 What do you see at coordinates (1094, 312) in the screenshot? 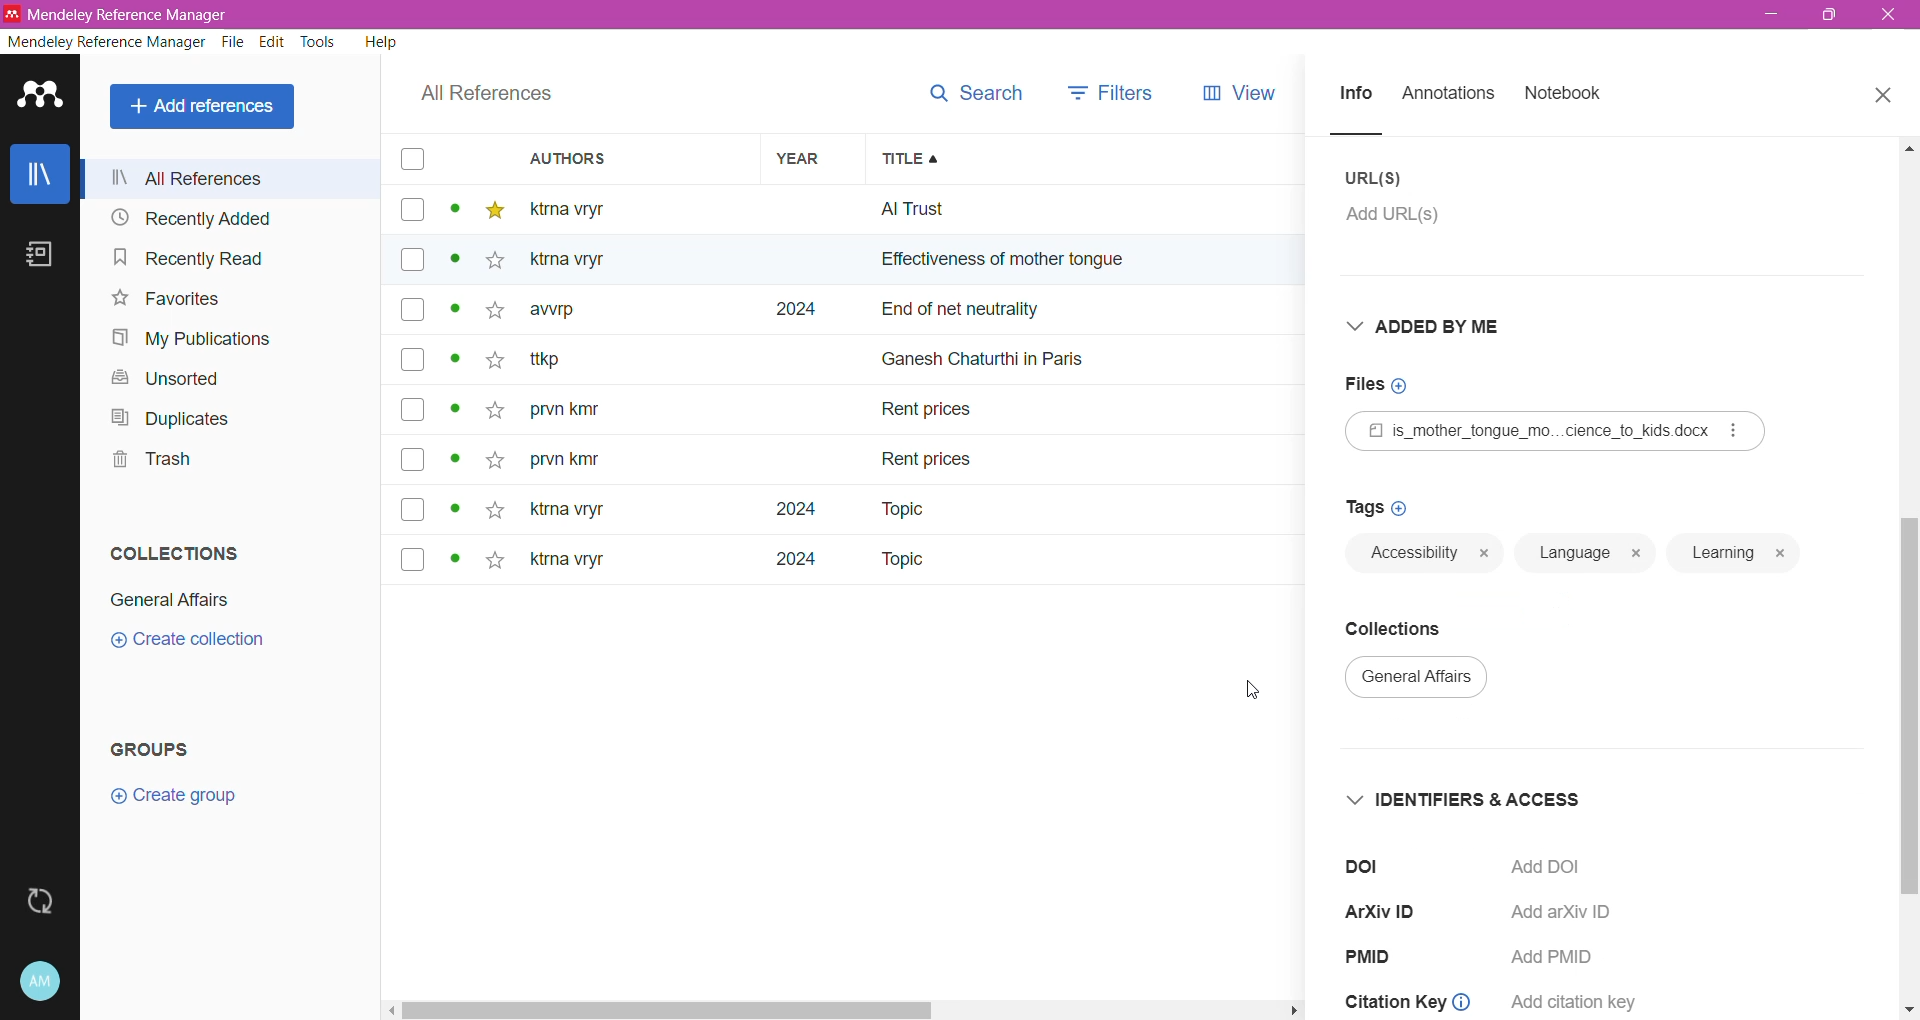
I see `end of net neutrally ` at bounding box center [1094, 312].